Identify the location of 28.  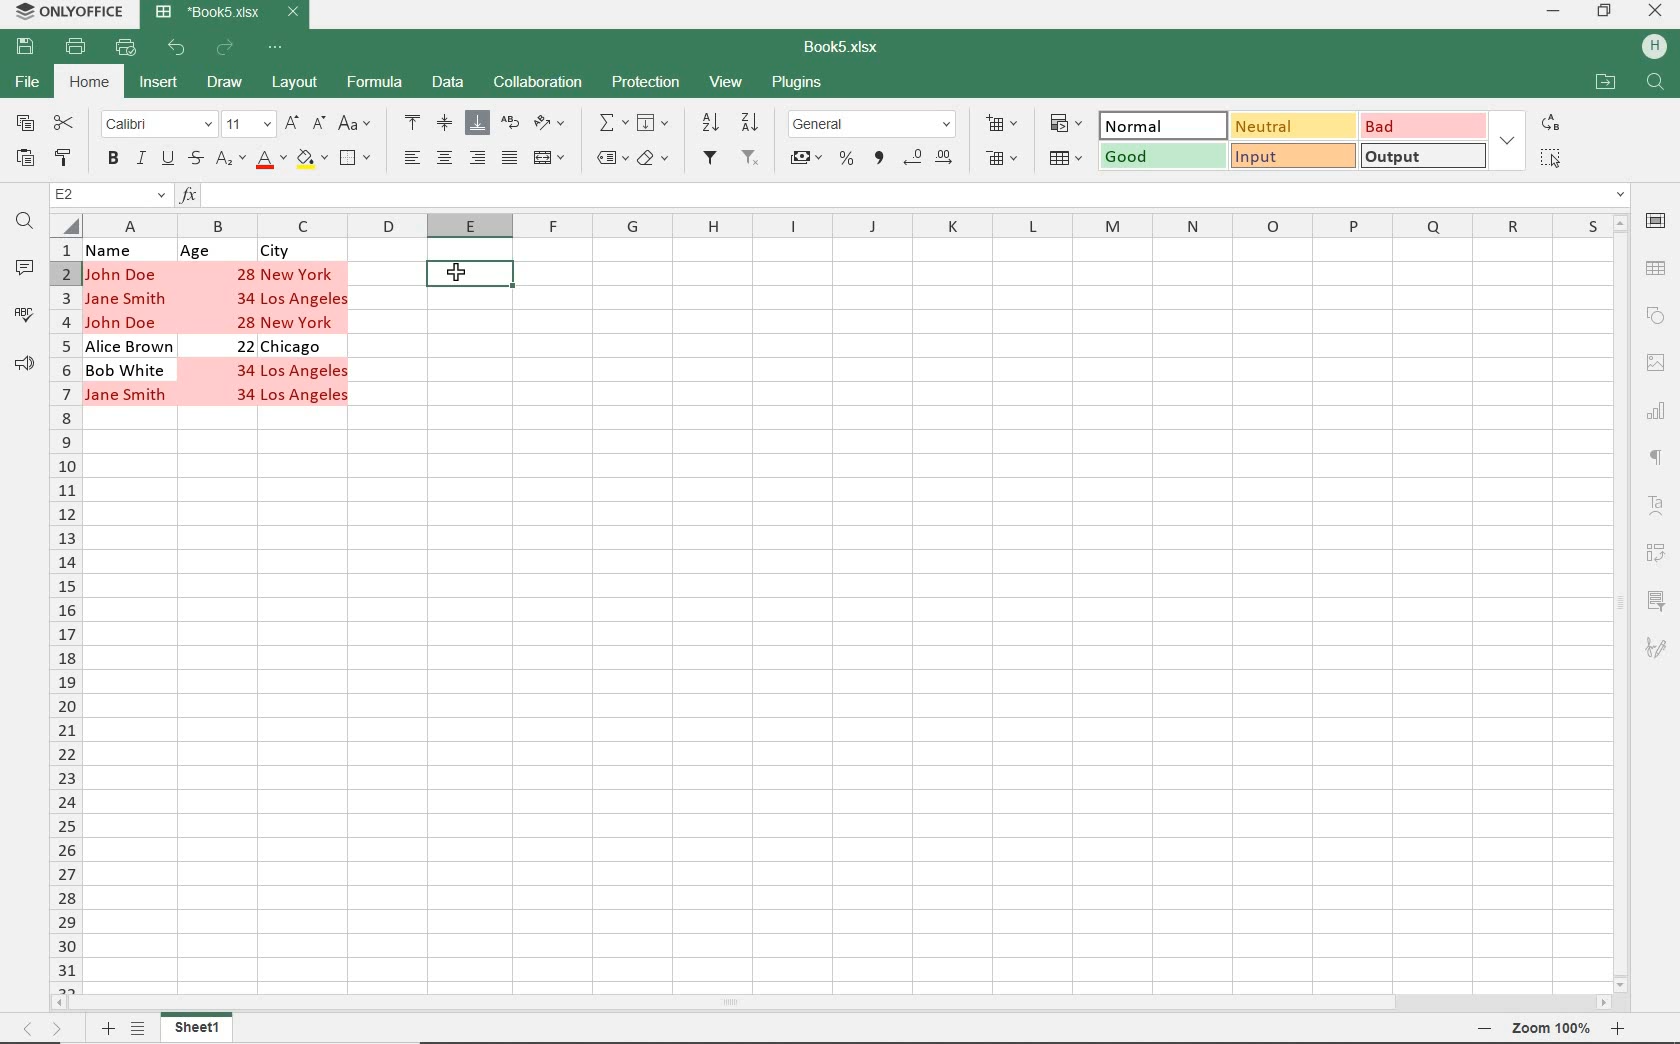
(249, 322).